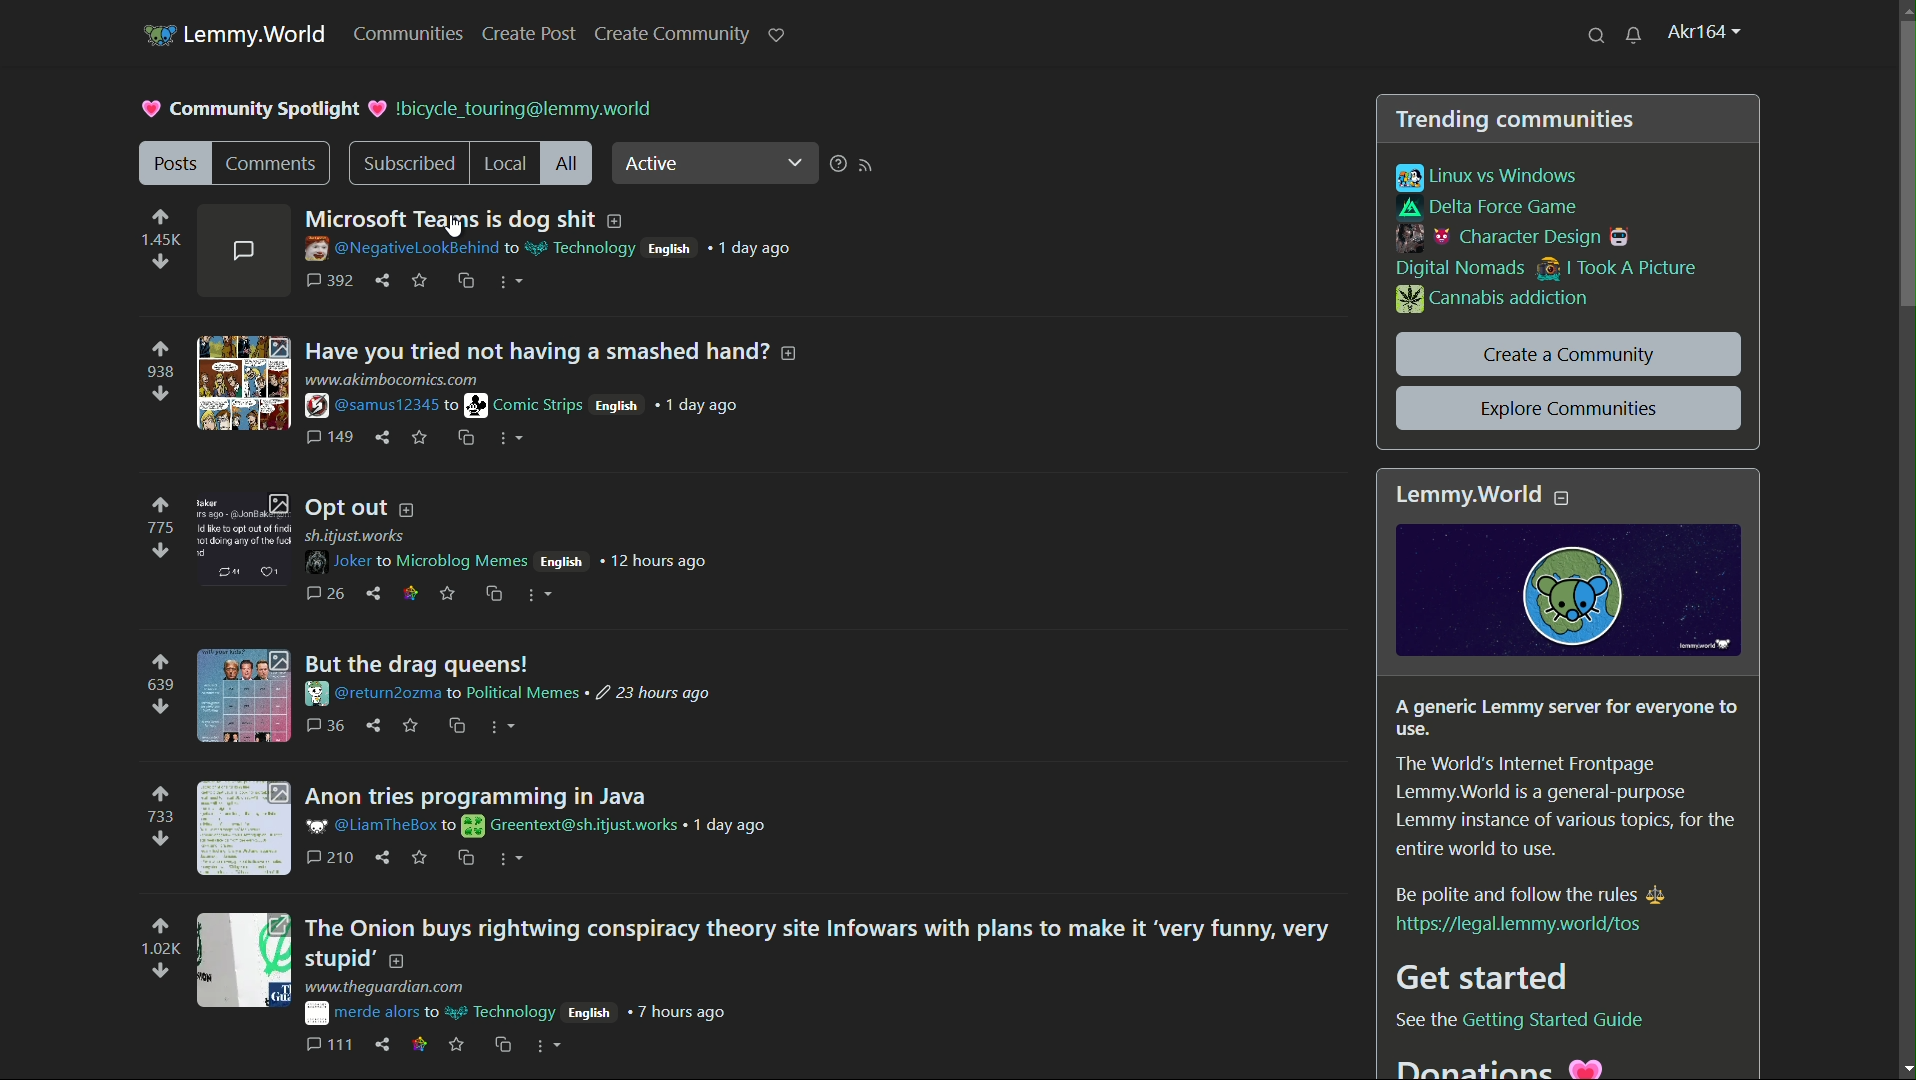 The height and width of the screenshot is (1080, 1916). Describe the element at coordinates (384, 440) in the screenshot. I see `share` at that location.